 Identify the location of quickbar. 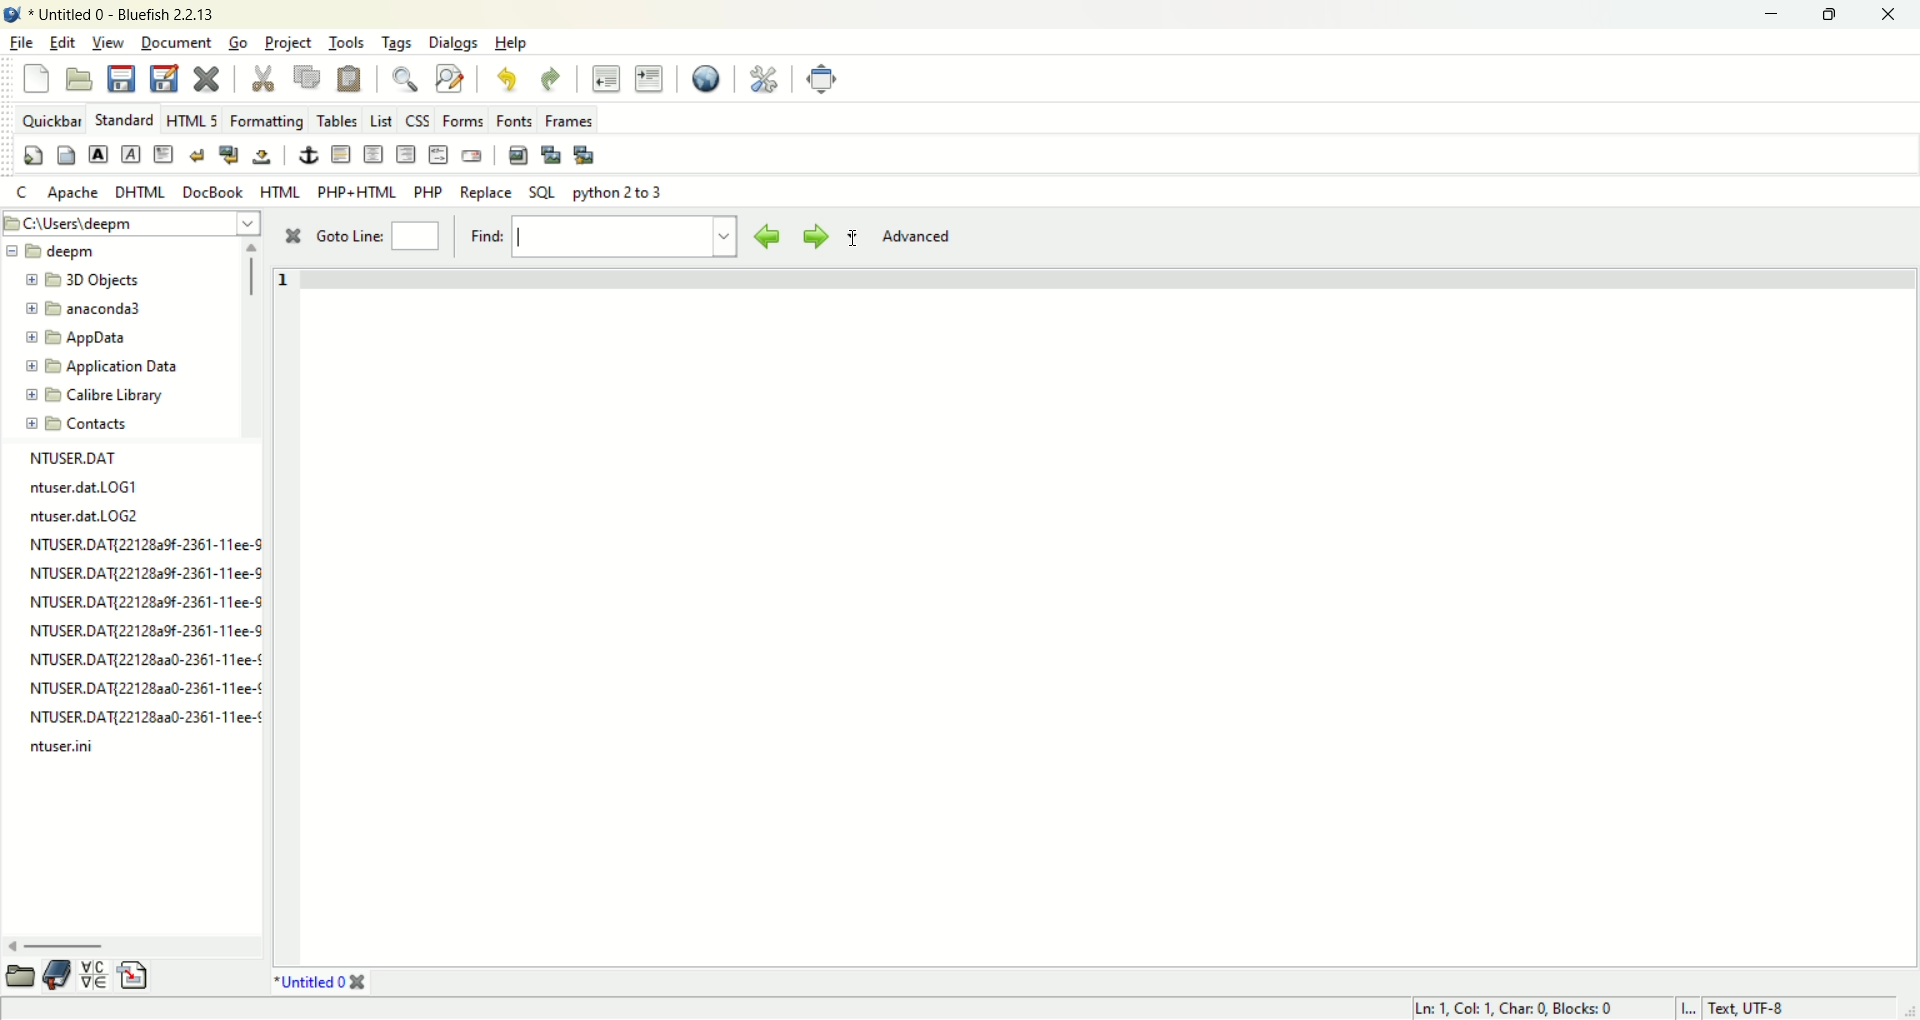
(51, 120).